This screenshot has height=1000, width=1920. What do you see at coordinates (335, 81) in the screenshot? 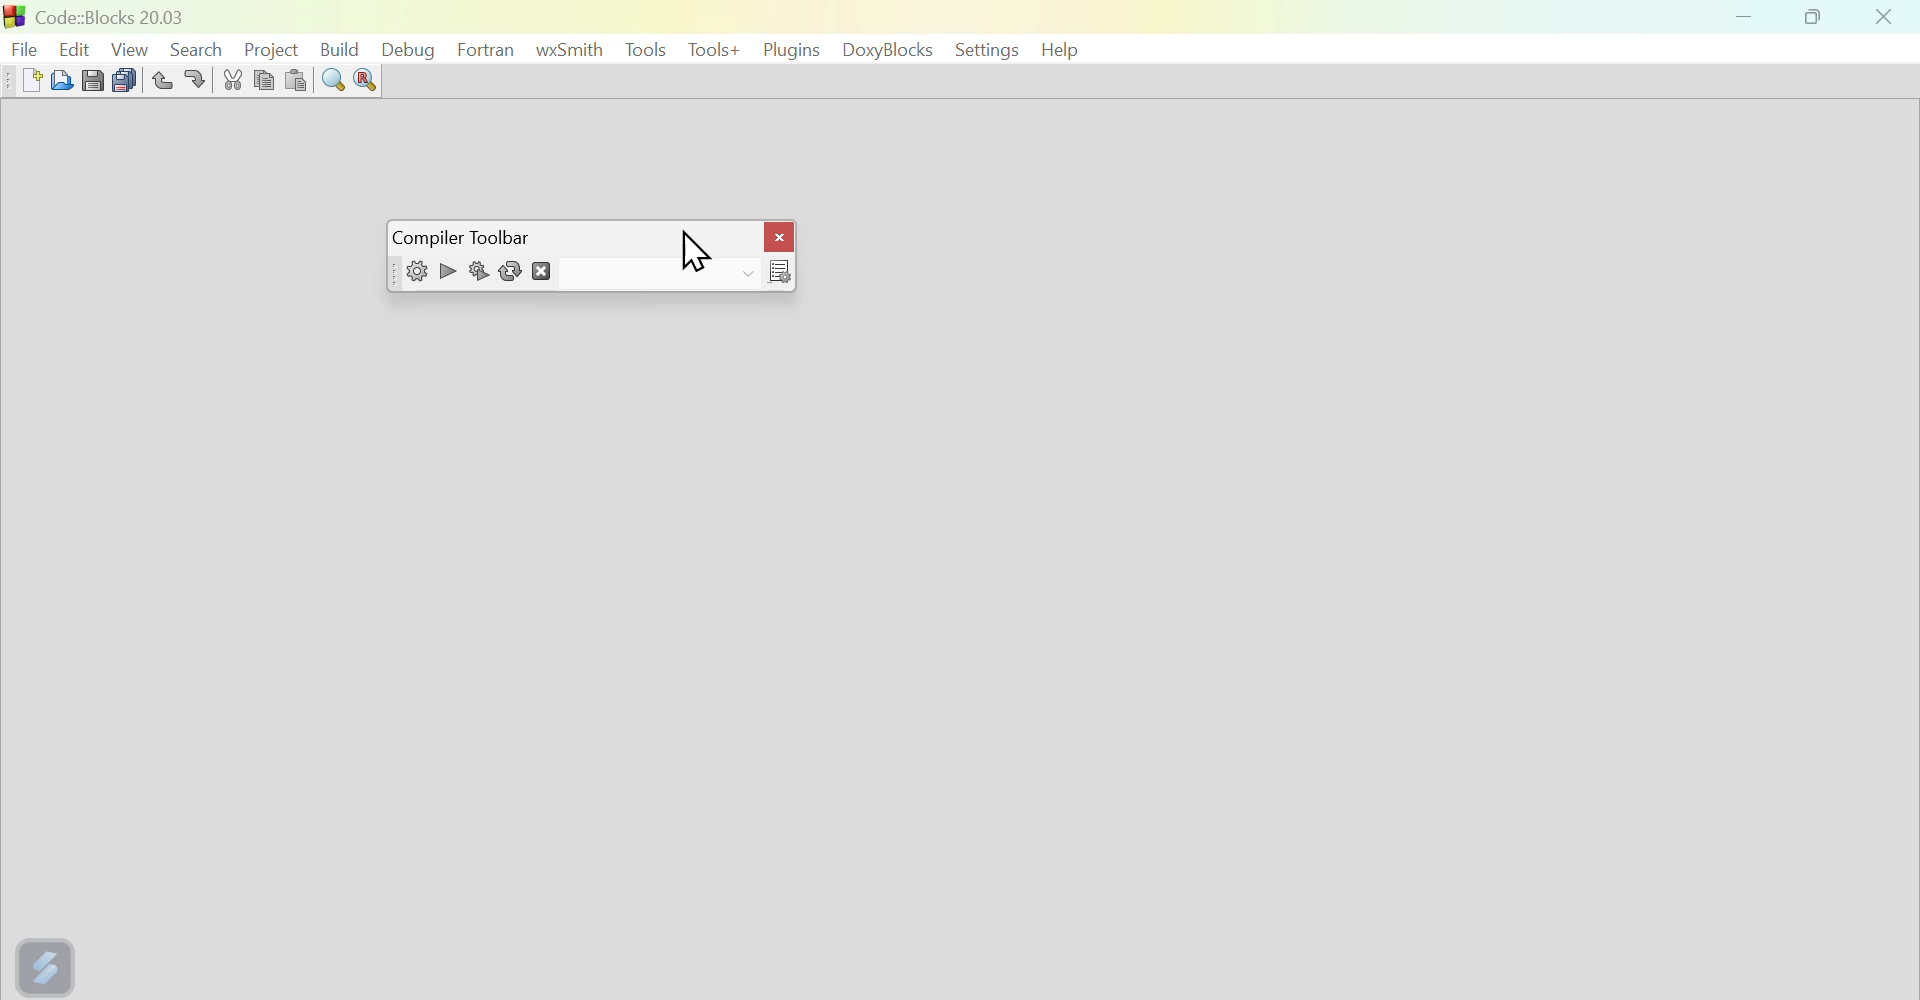
I see `` at bounding box center [335, 81].